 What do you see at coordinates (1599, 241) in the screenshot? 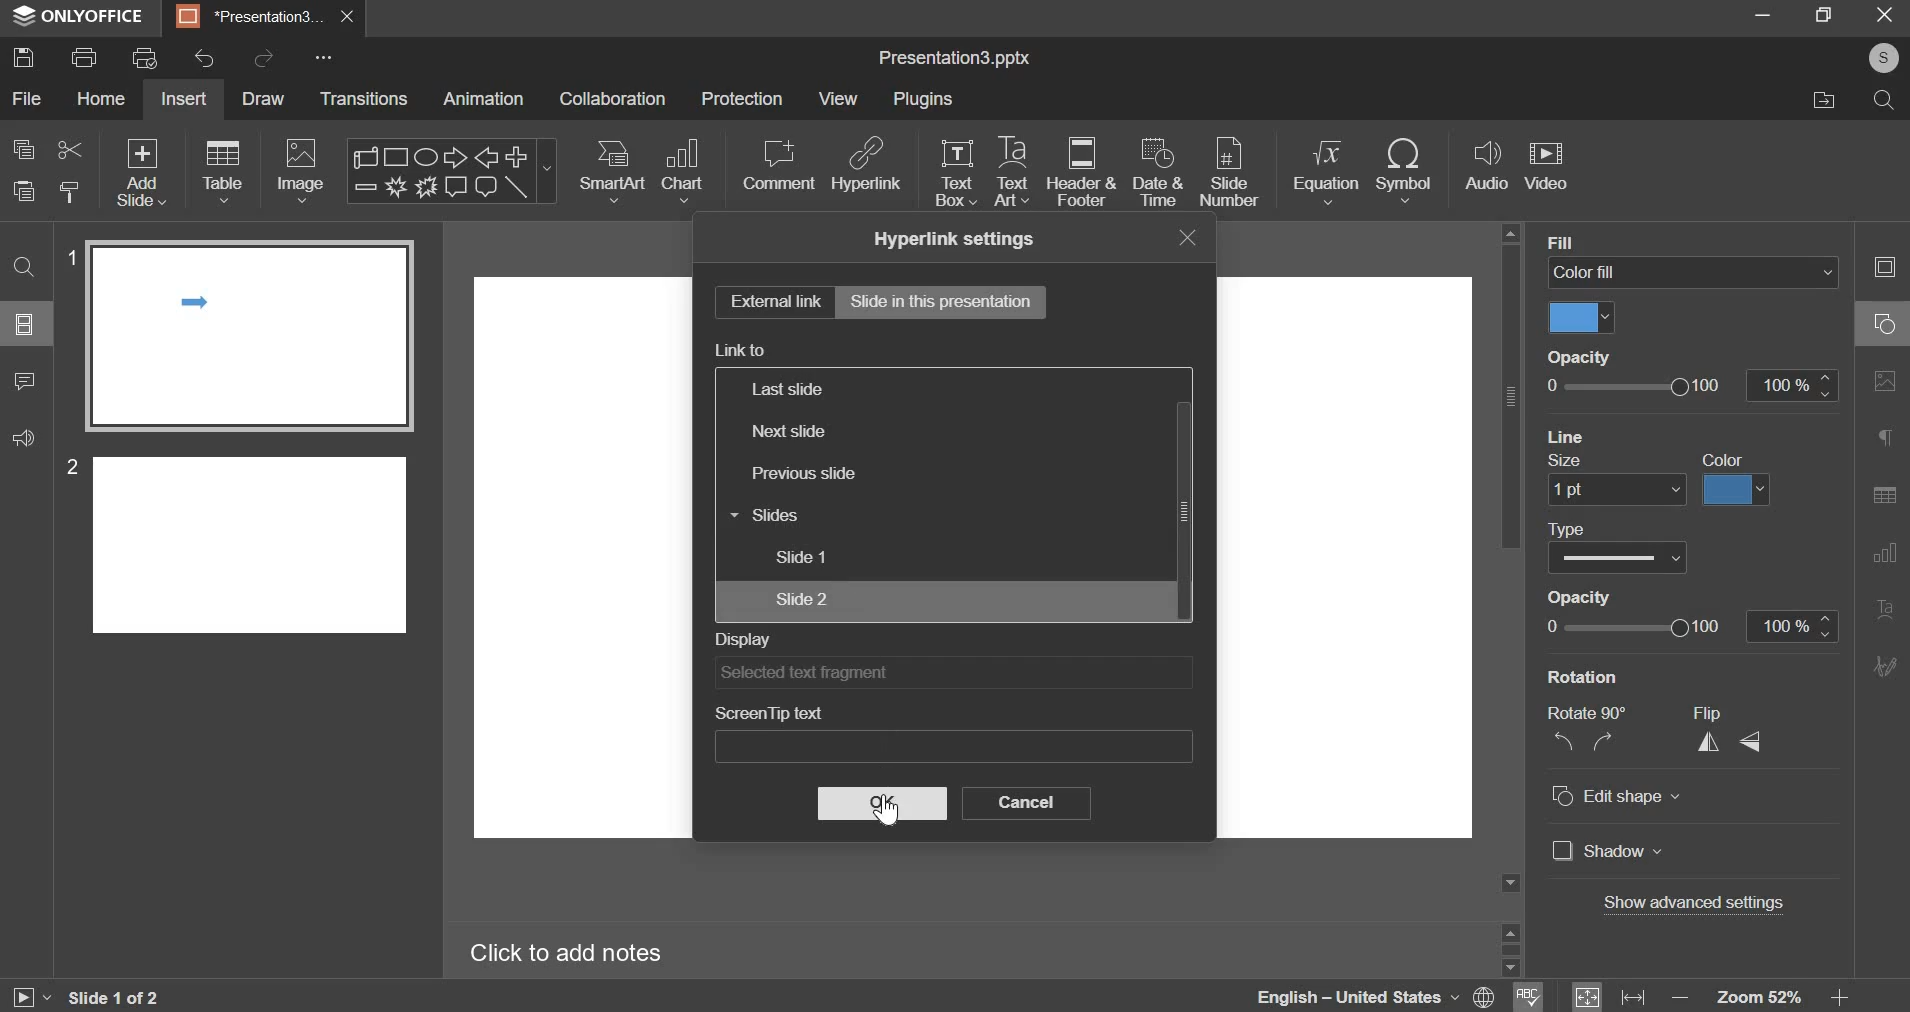
I see `background` at bounding box center [1599, 241].